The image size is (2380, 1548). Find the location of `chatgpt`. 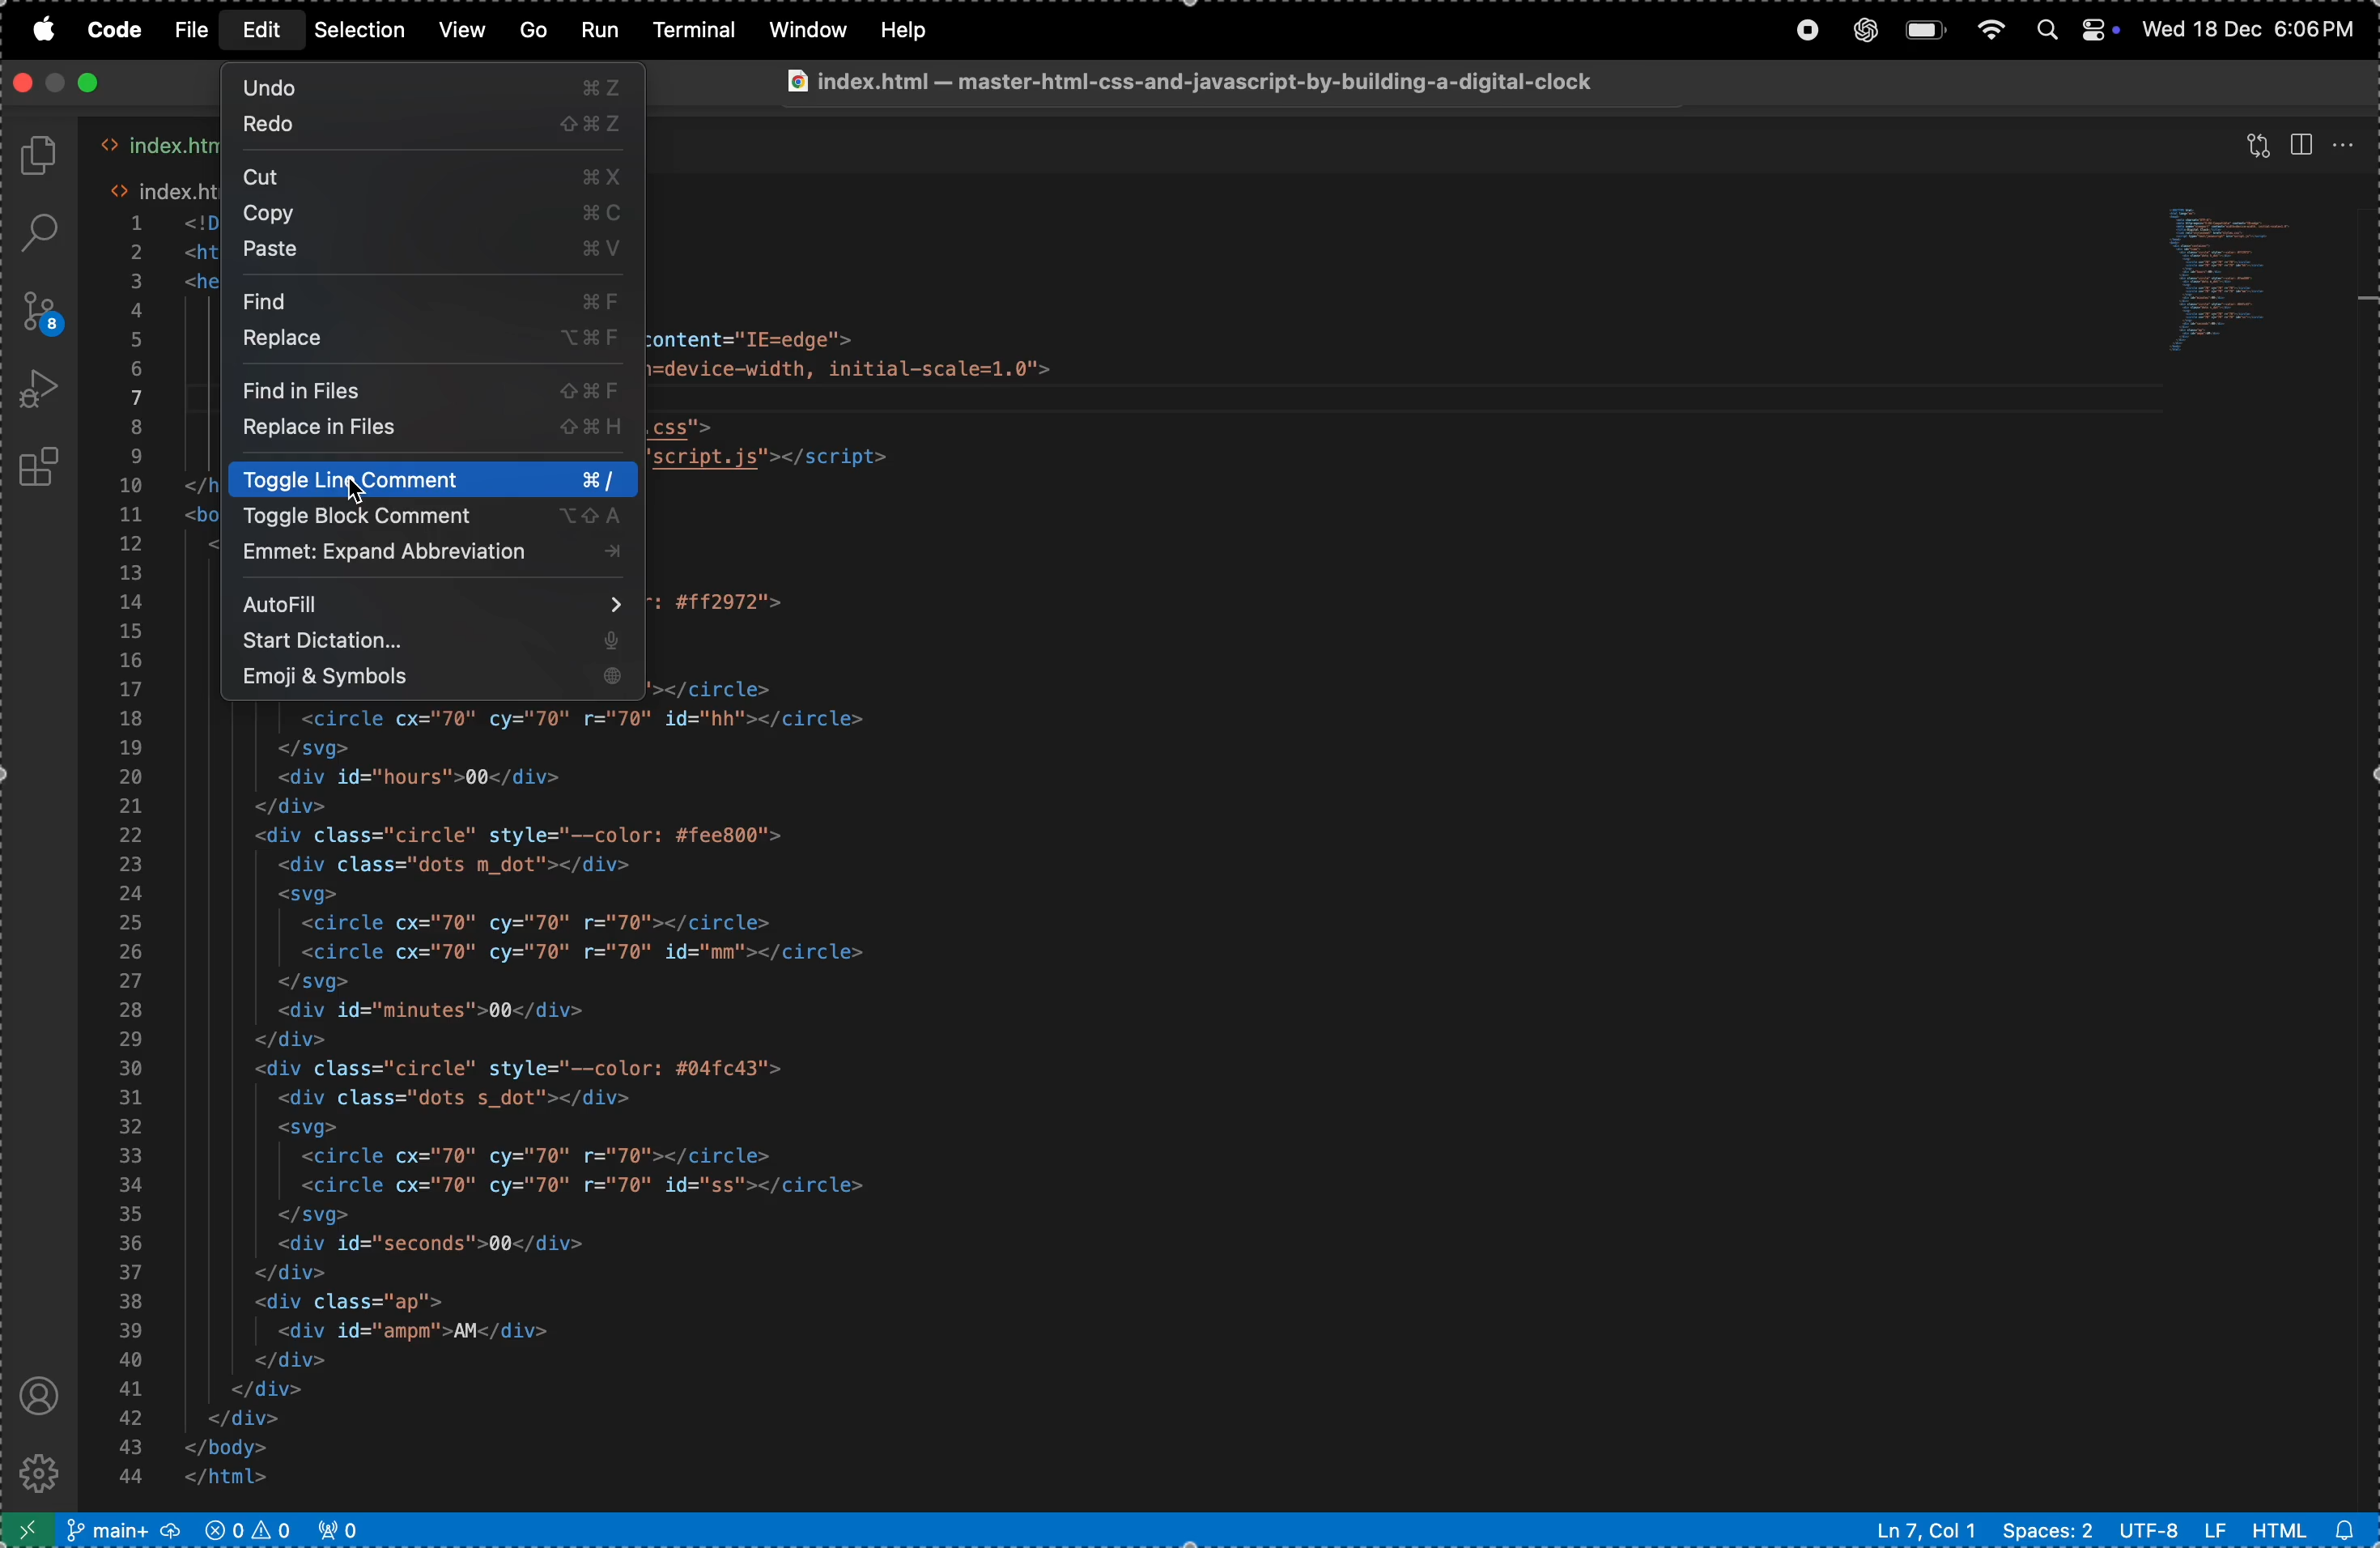

chatgpt is located at coordinates (1863, 29).